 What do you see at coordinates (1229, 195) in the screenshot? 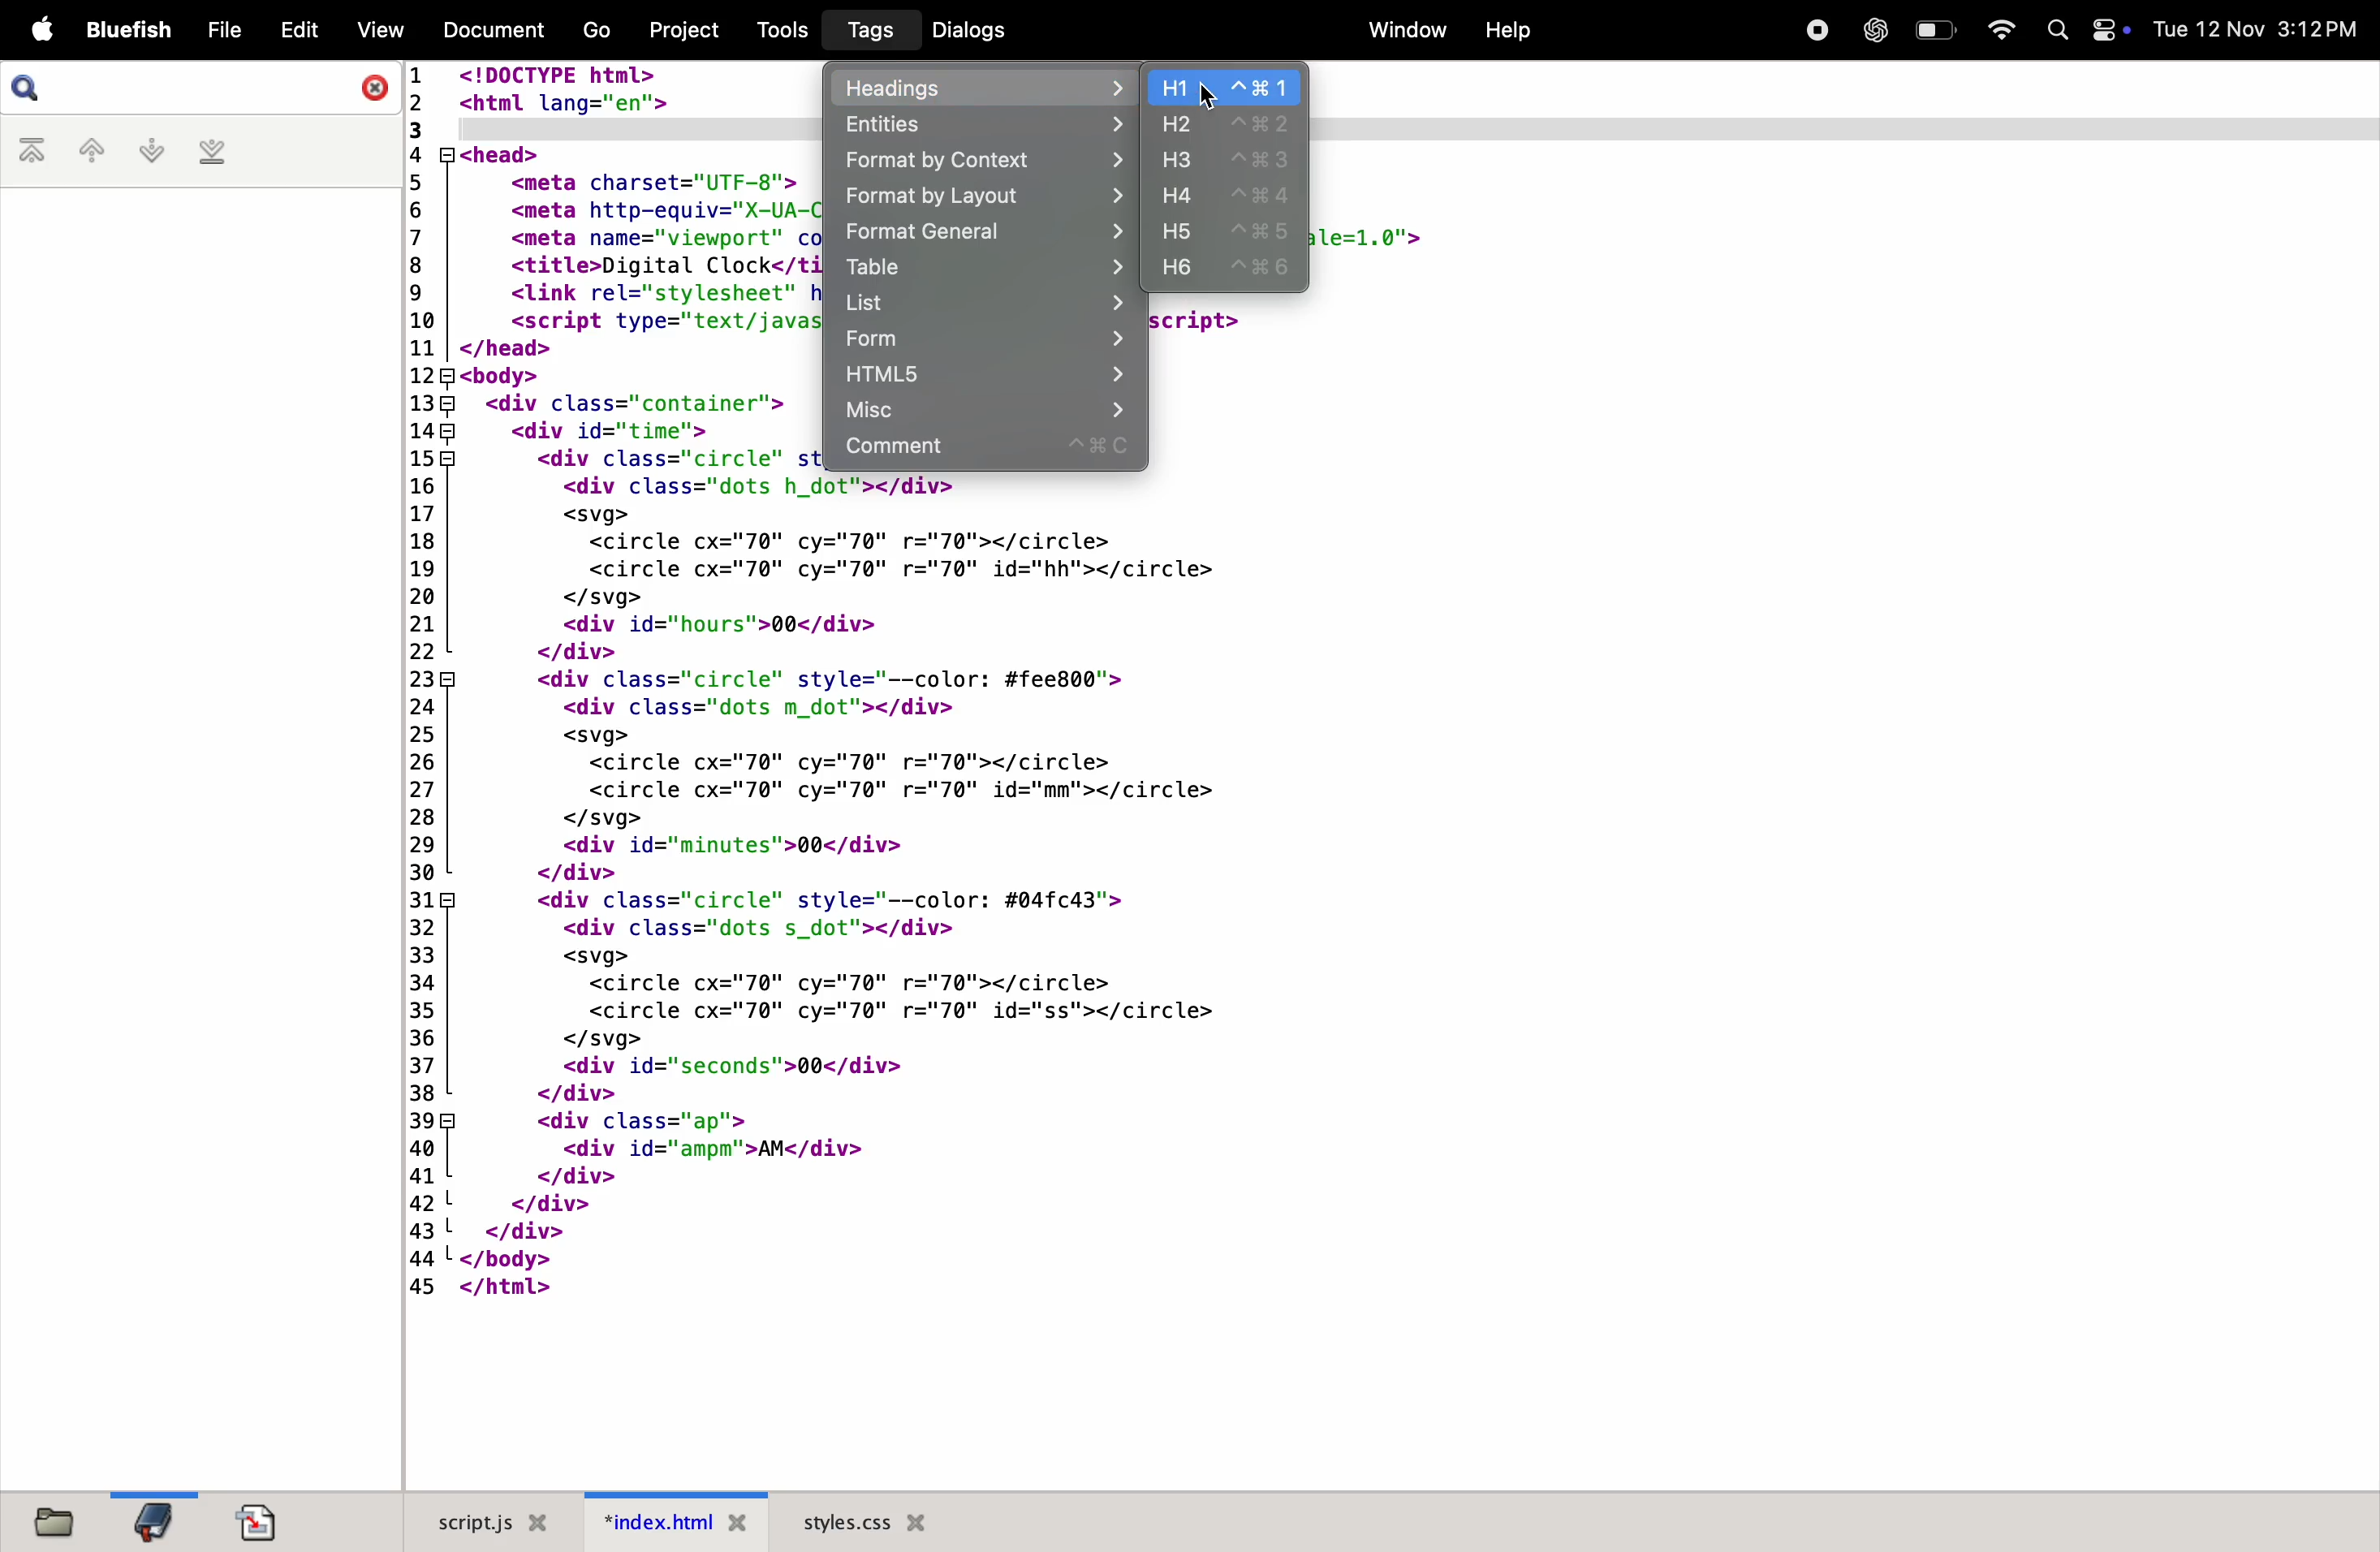
I see `H4` at bounding box center [1229, 195].